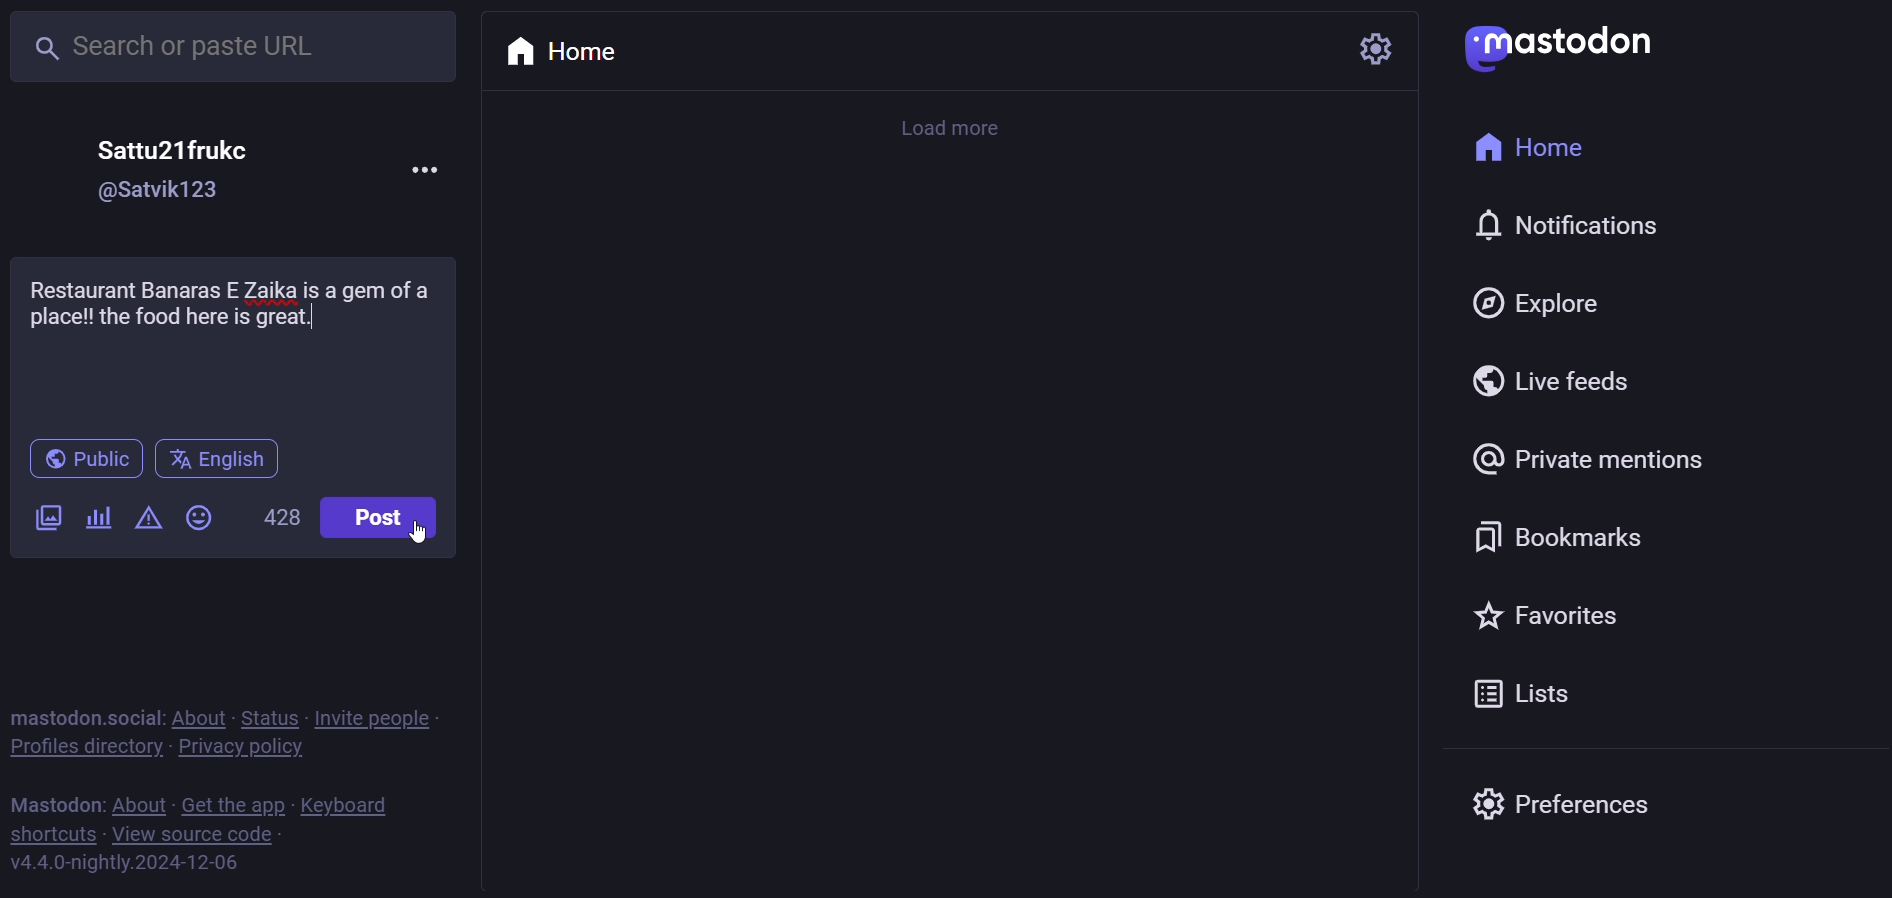  Describe the element at coordinates (1548, 617) in the screenshot. I see `favorite` at that location.